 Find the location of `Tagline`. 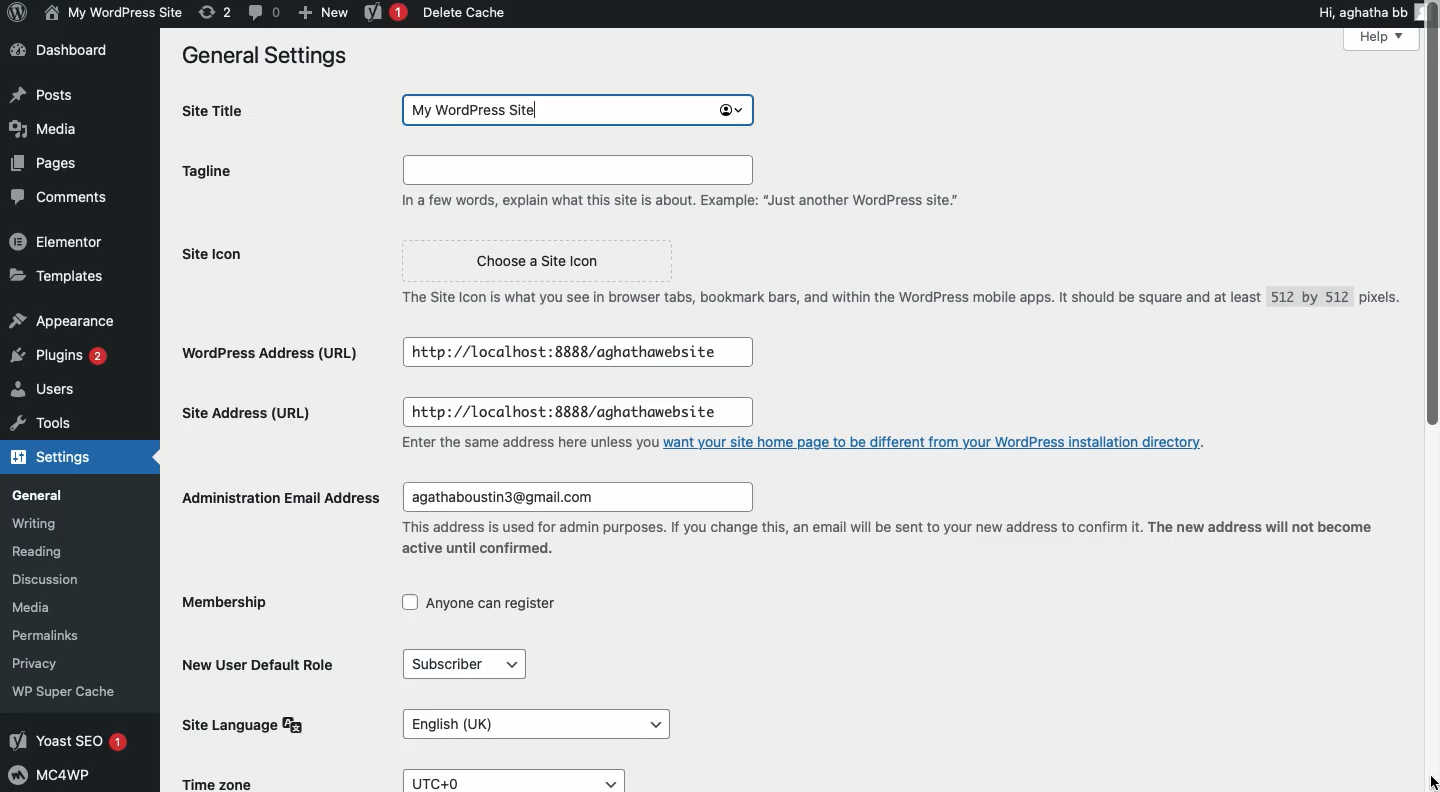

Tagline is located at coordinates (222, 182).